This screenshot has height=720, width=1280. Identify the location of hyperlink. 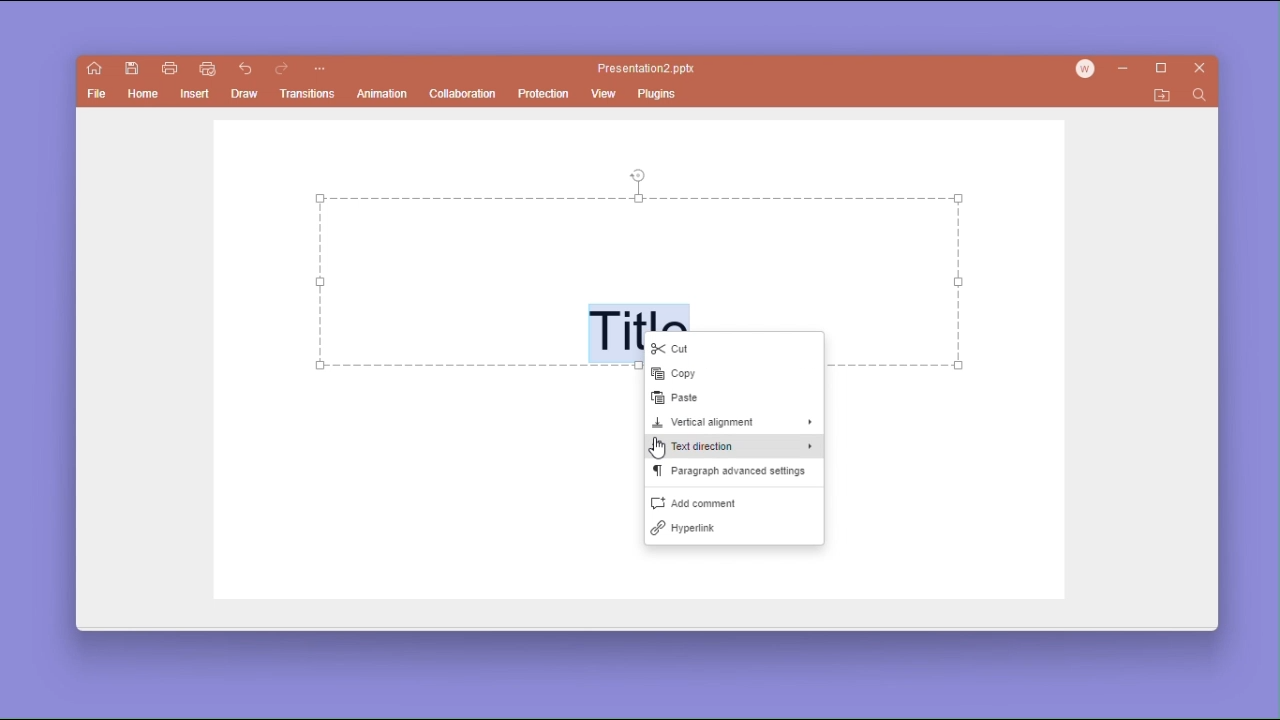
(732, 532).